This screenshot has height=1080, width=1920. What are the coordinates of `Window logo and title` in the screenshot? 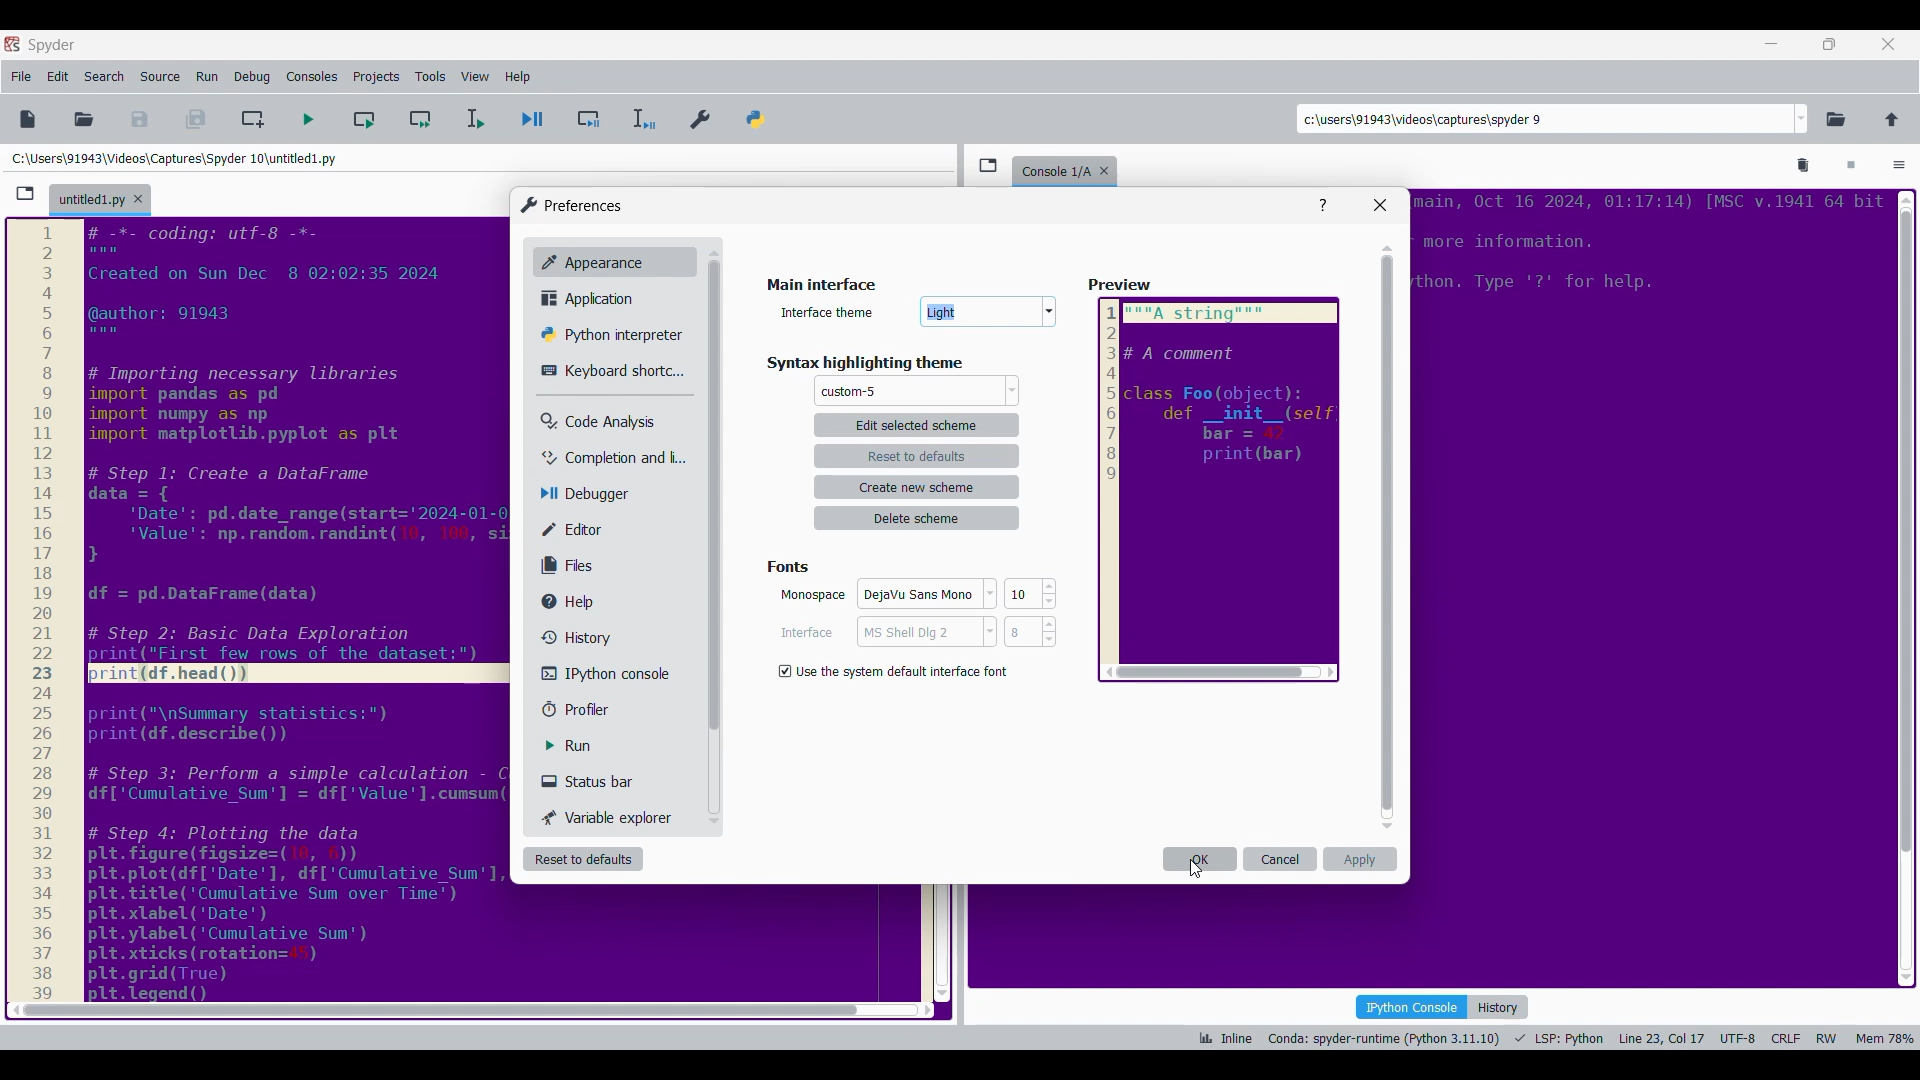 It's located at (572, 205).